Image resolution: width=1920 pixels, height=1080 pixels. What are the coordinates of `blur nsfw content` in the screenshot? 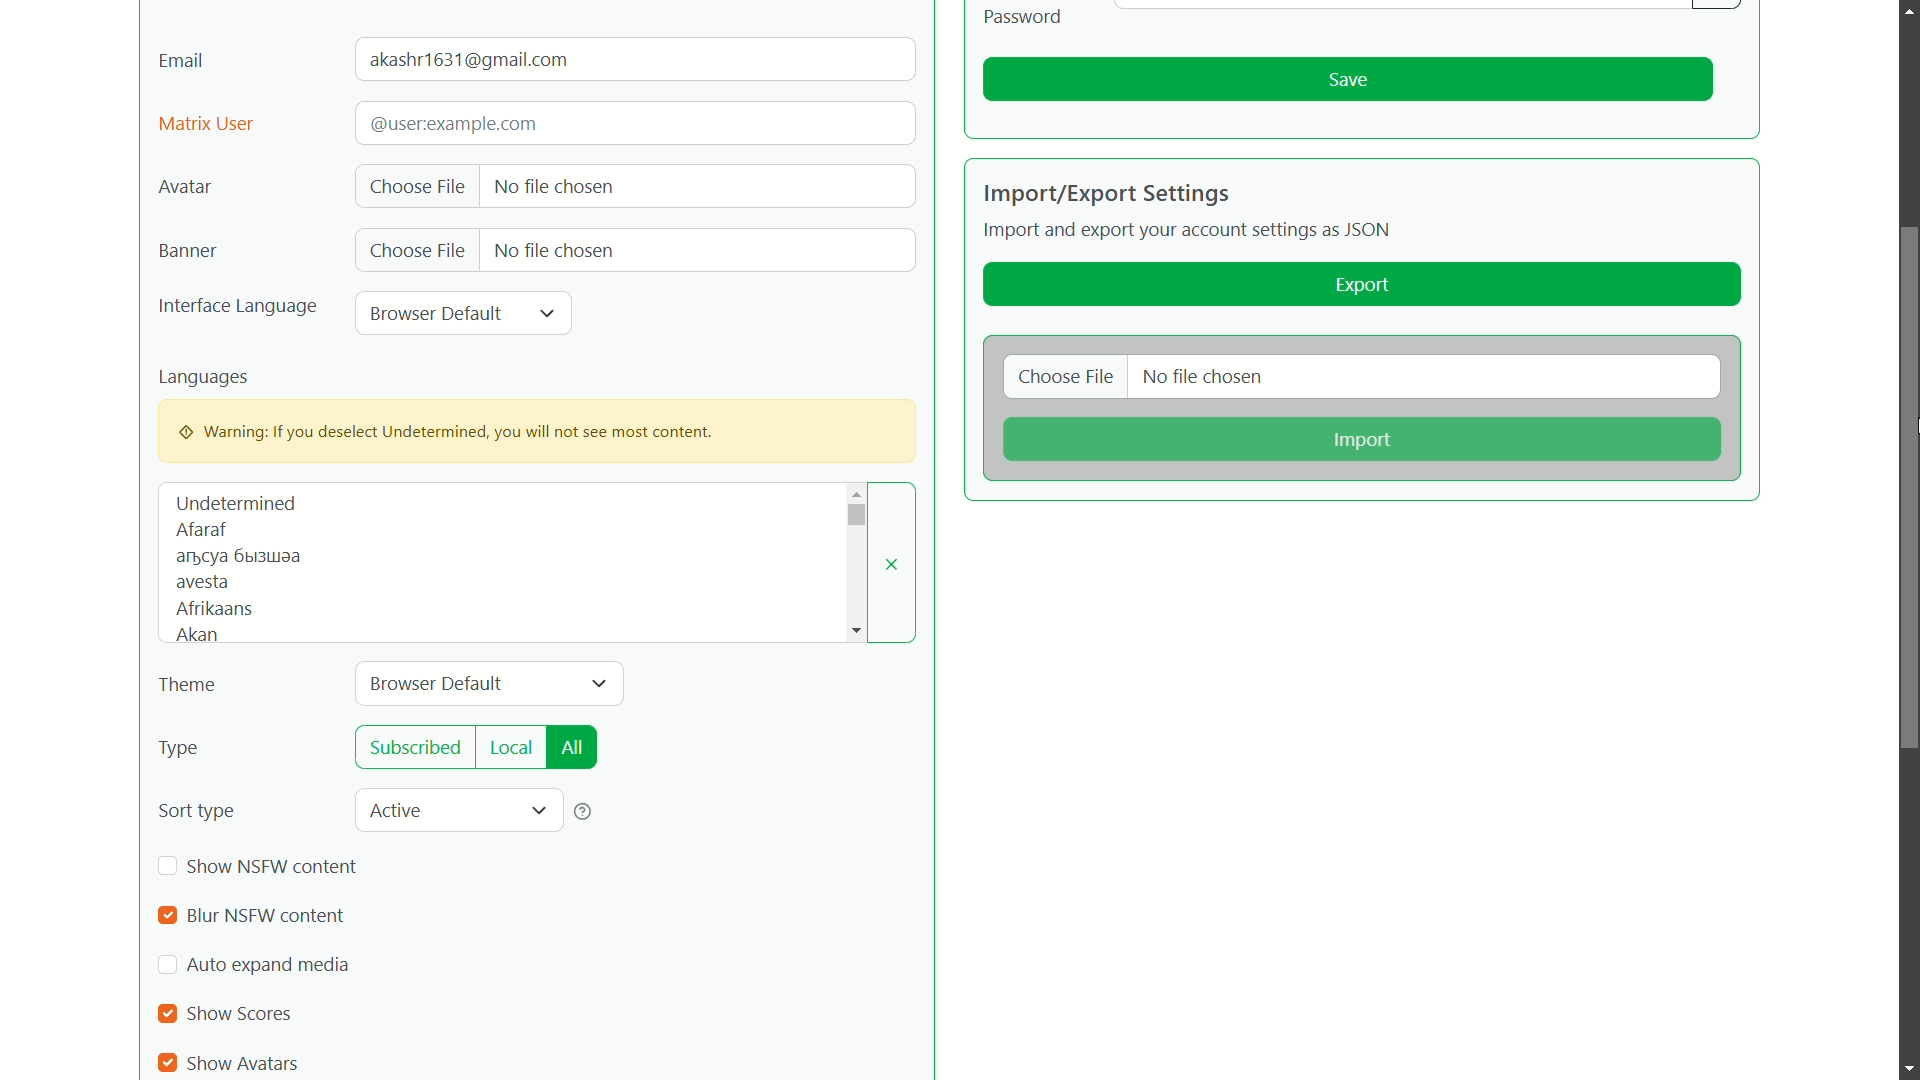 It's located at (263, 916).